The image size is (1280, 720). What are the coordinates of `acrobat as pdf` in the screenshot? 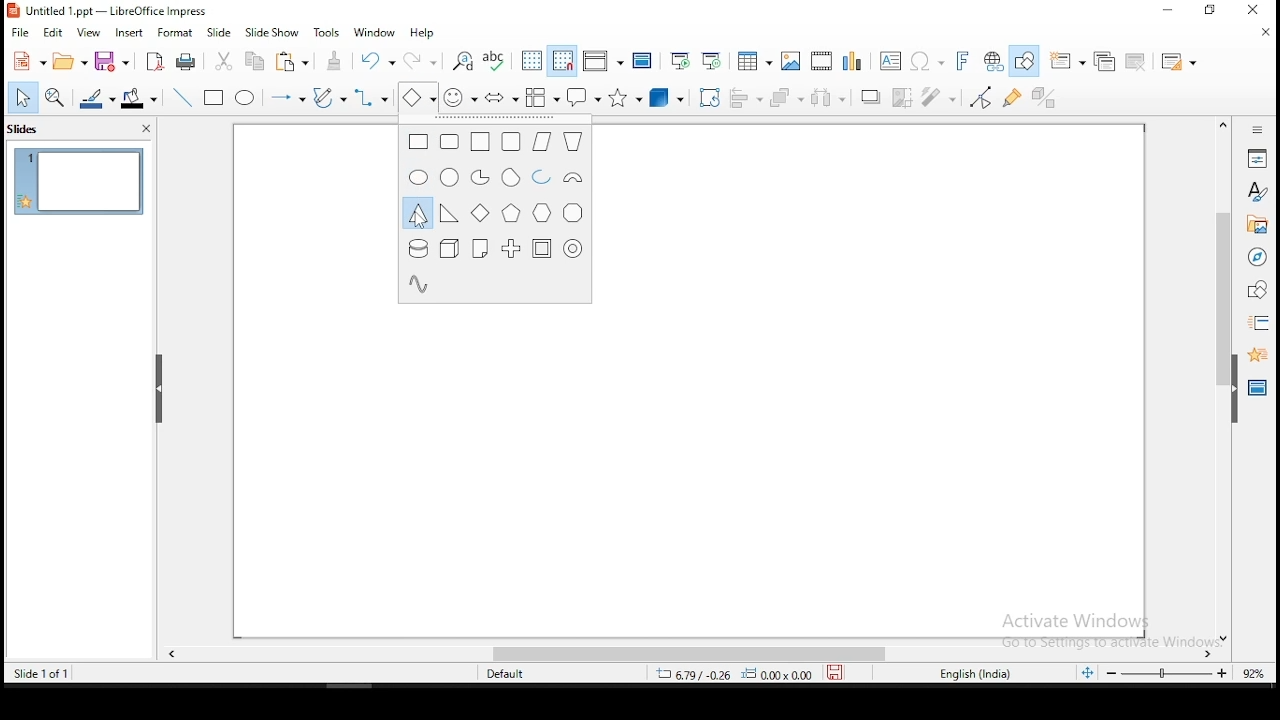 It's located at (155, 60).